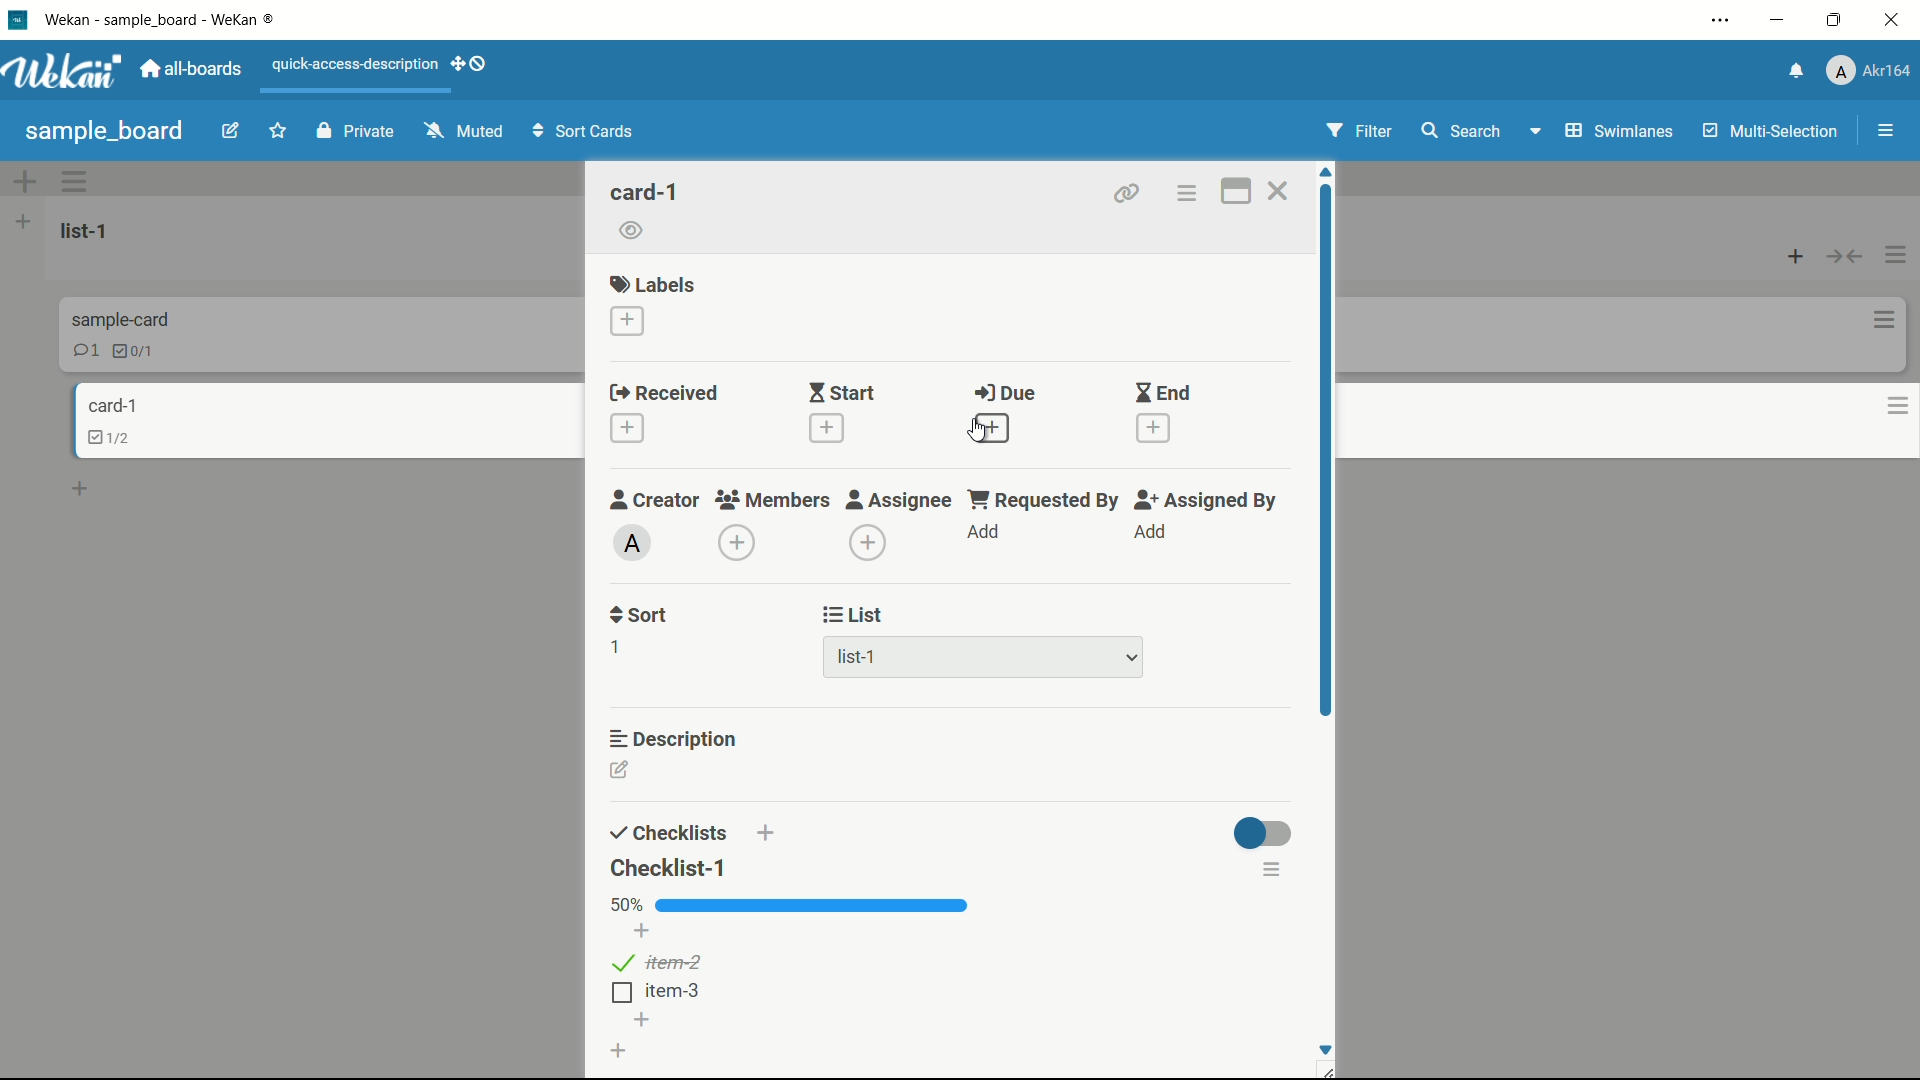 The image size is (1920, 1080). Describe the element at coordinates (829, 430) in the screenshot. I see `add date` at that location.